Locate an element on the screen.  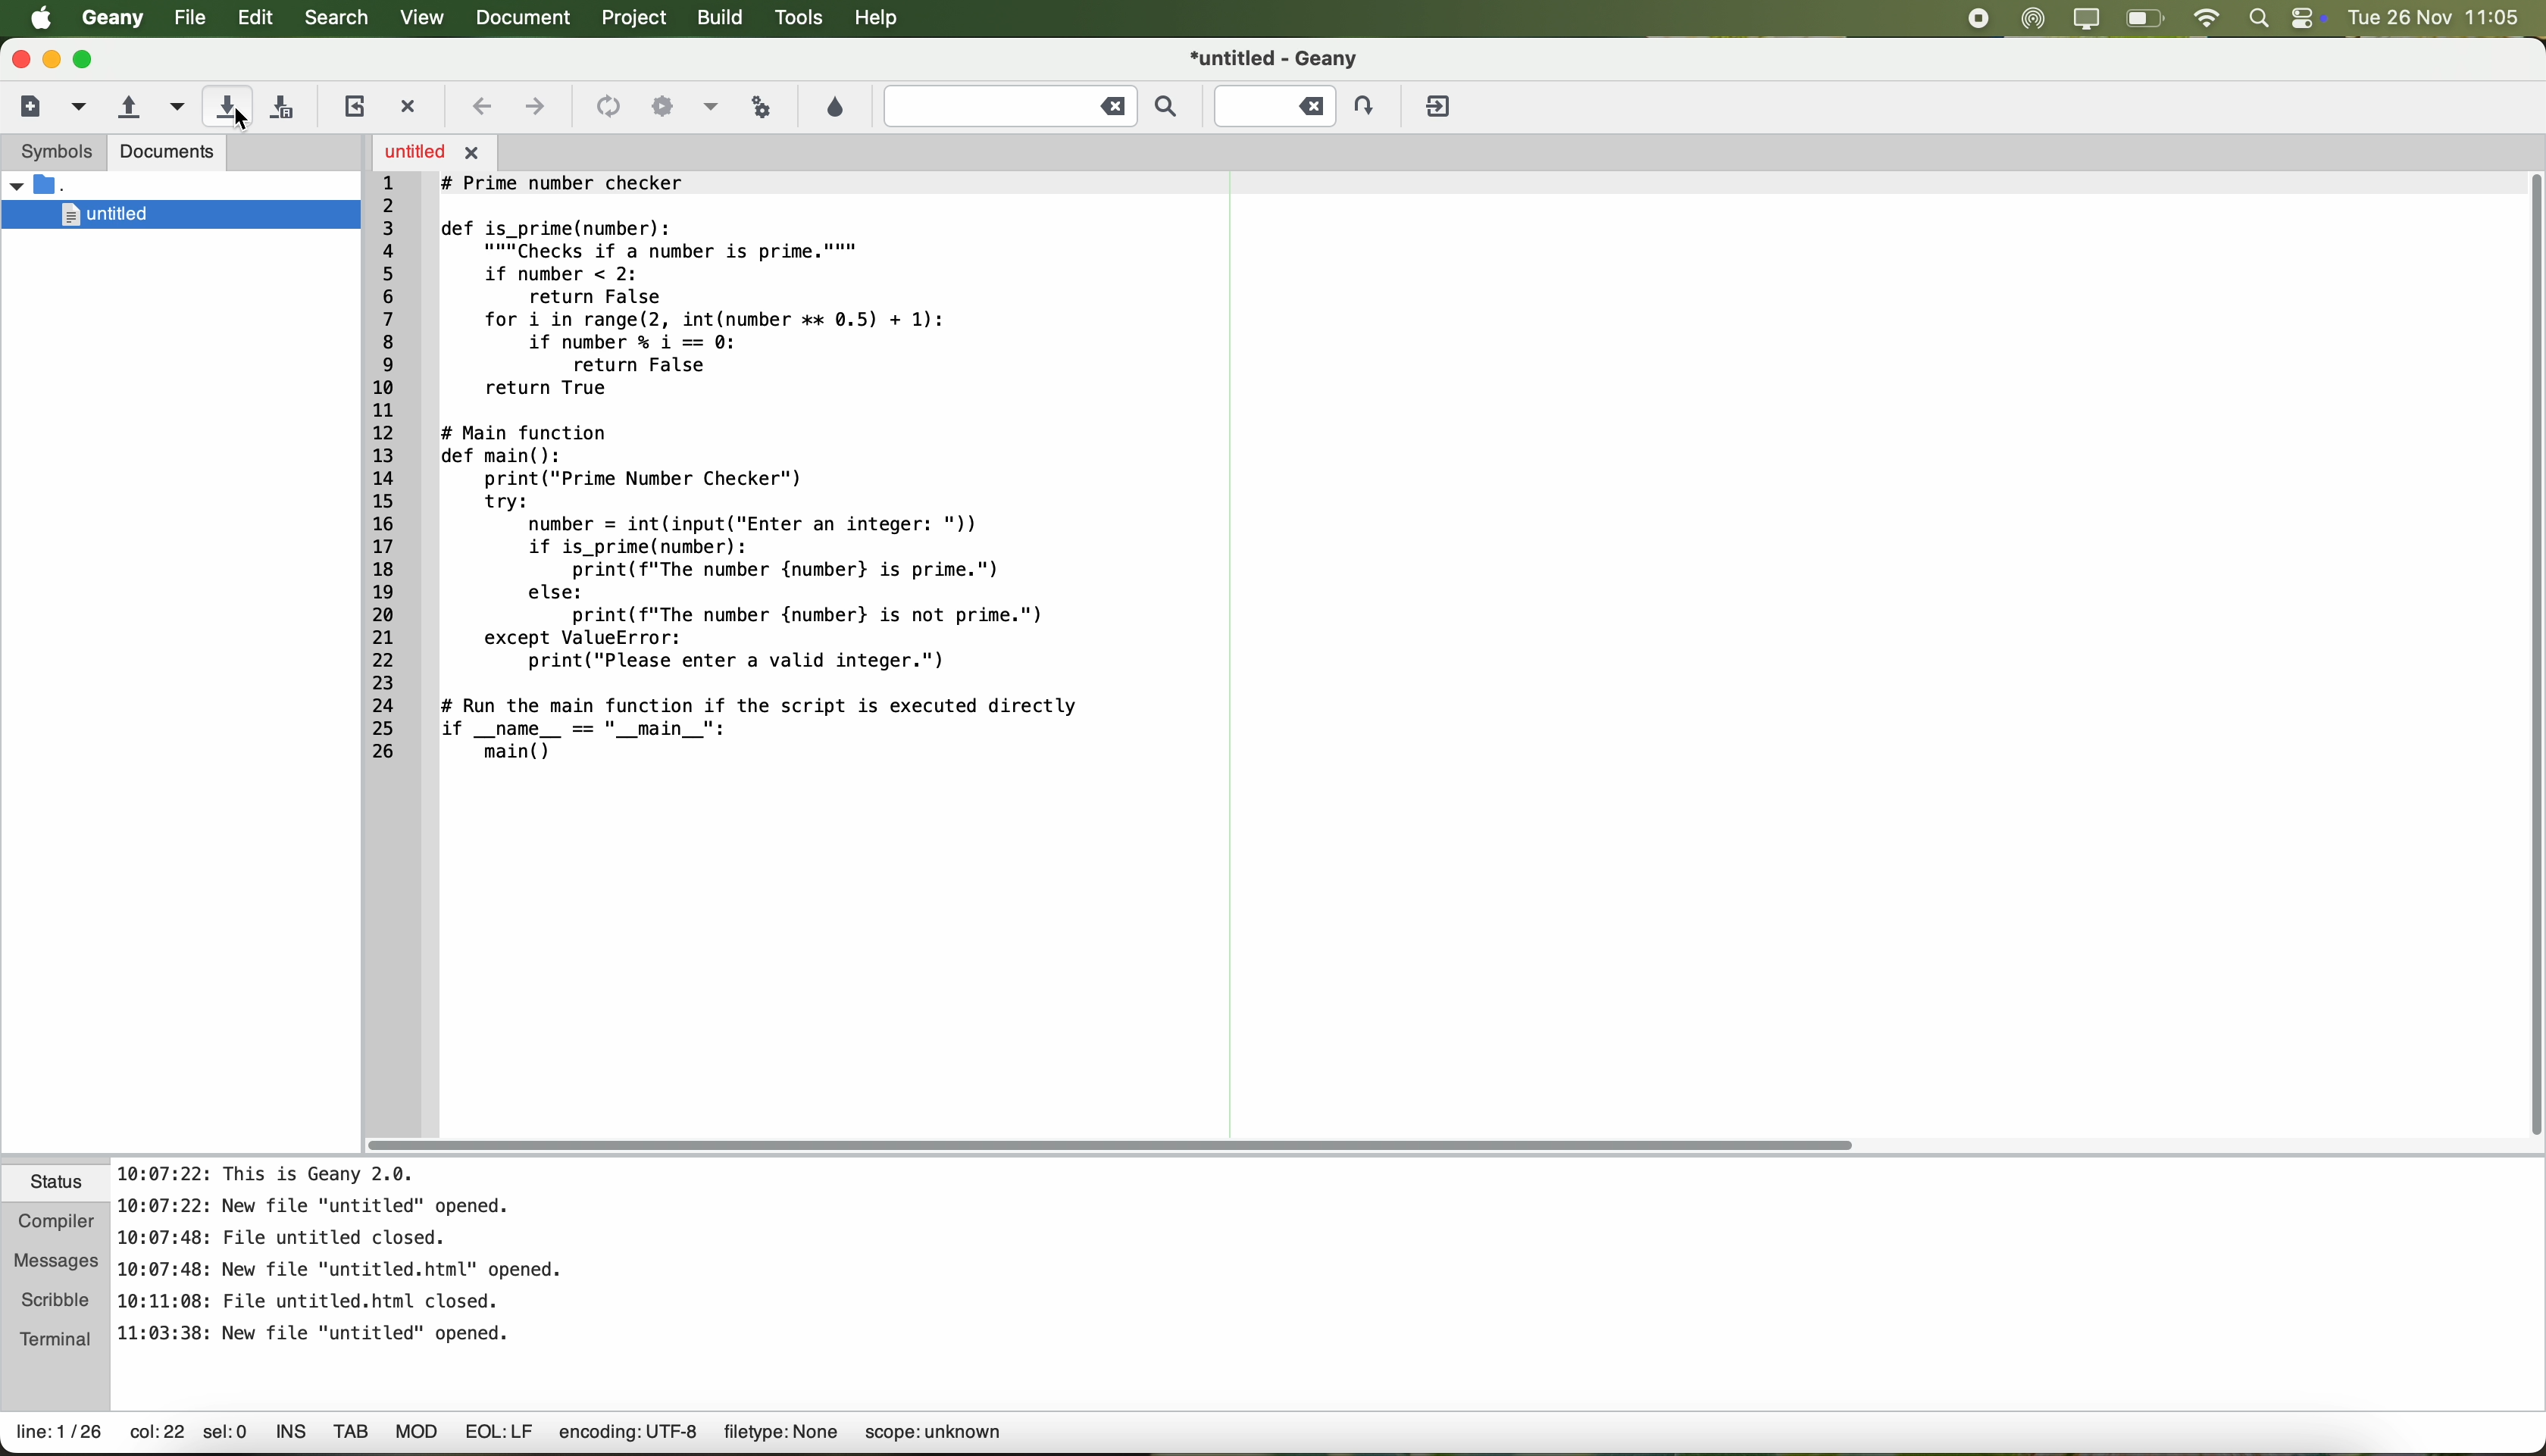
open a recent file is located at coordinates (173, 107).